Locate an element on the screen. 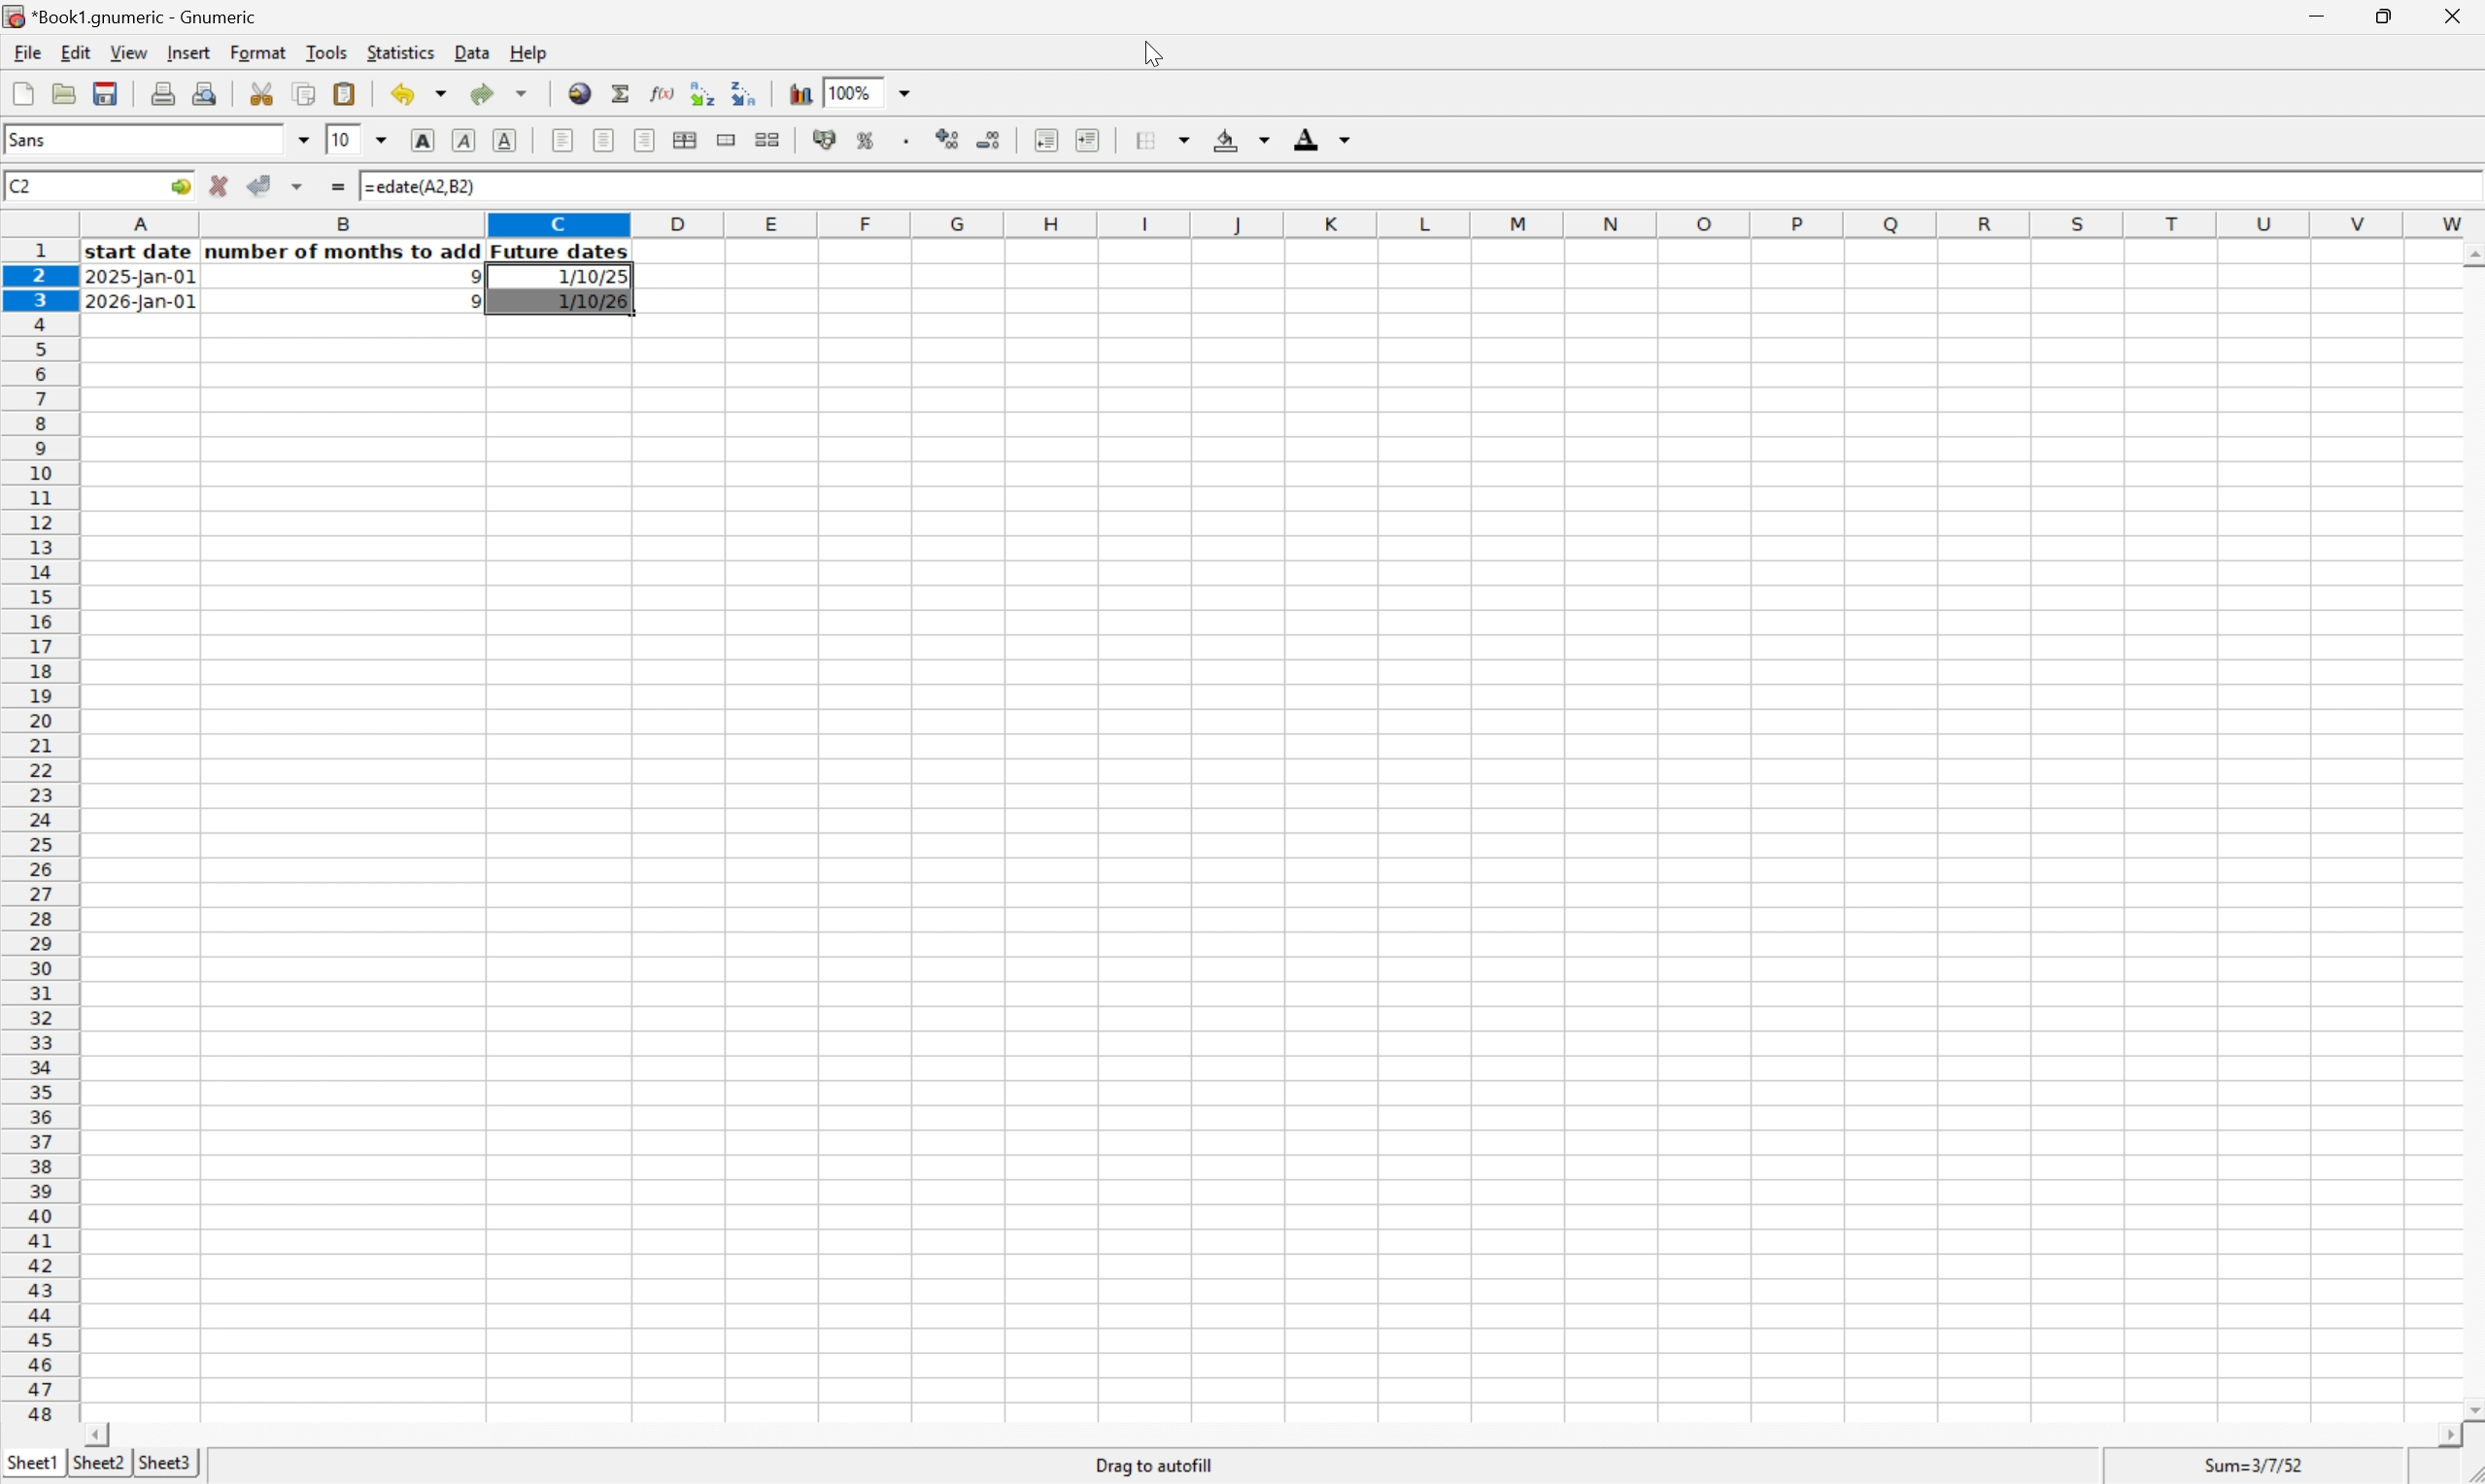 The image size is (2485, 1484). Scroll Left is located at coordinates (101, 1433).